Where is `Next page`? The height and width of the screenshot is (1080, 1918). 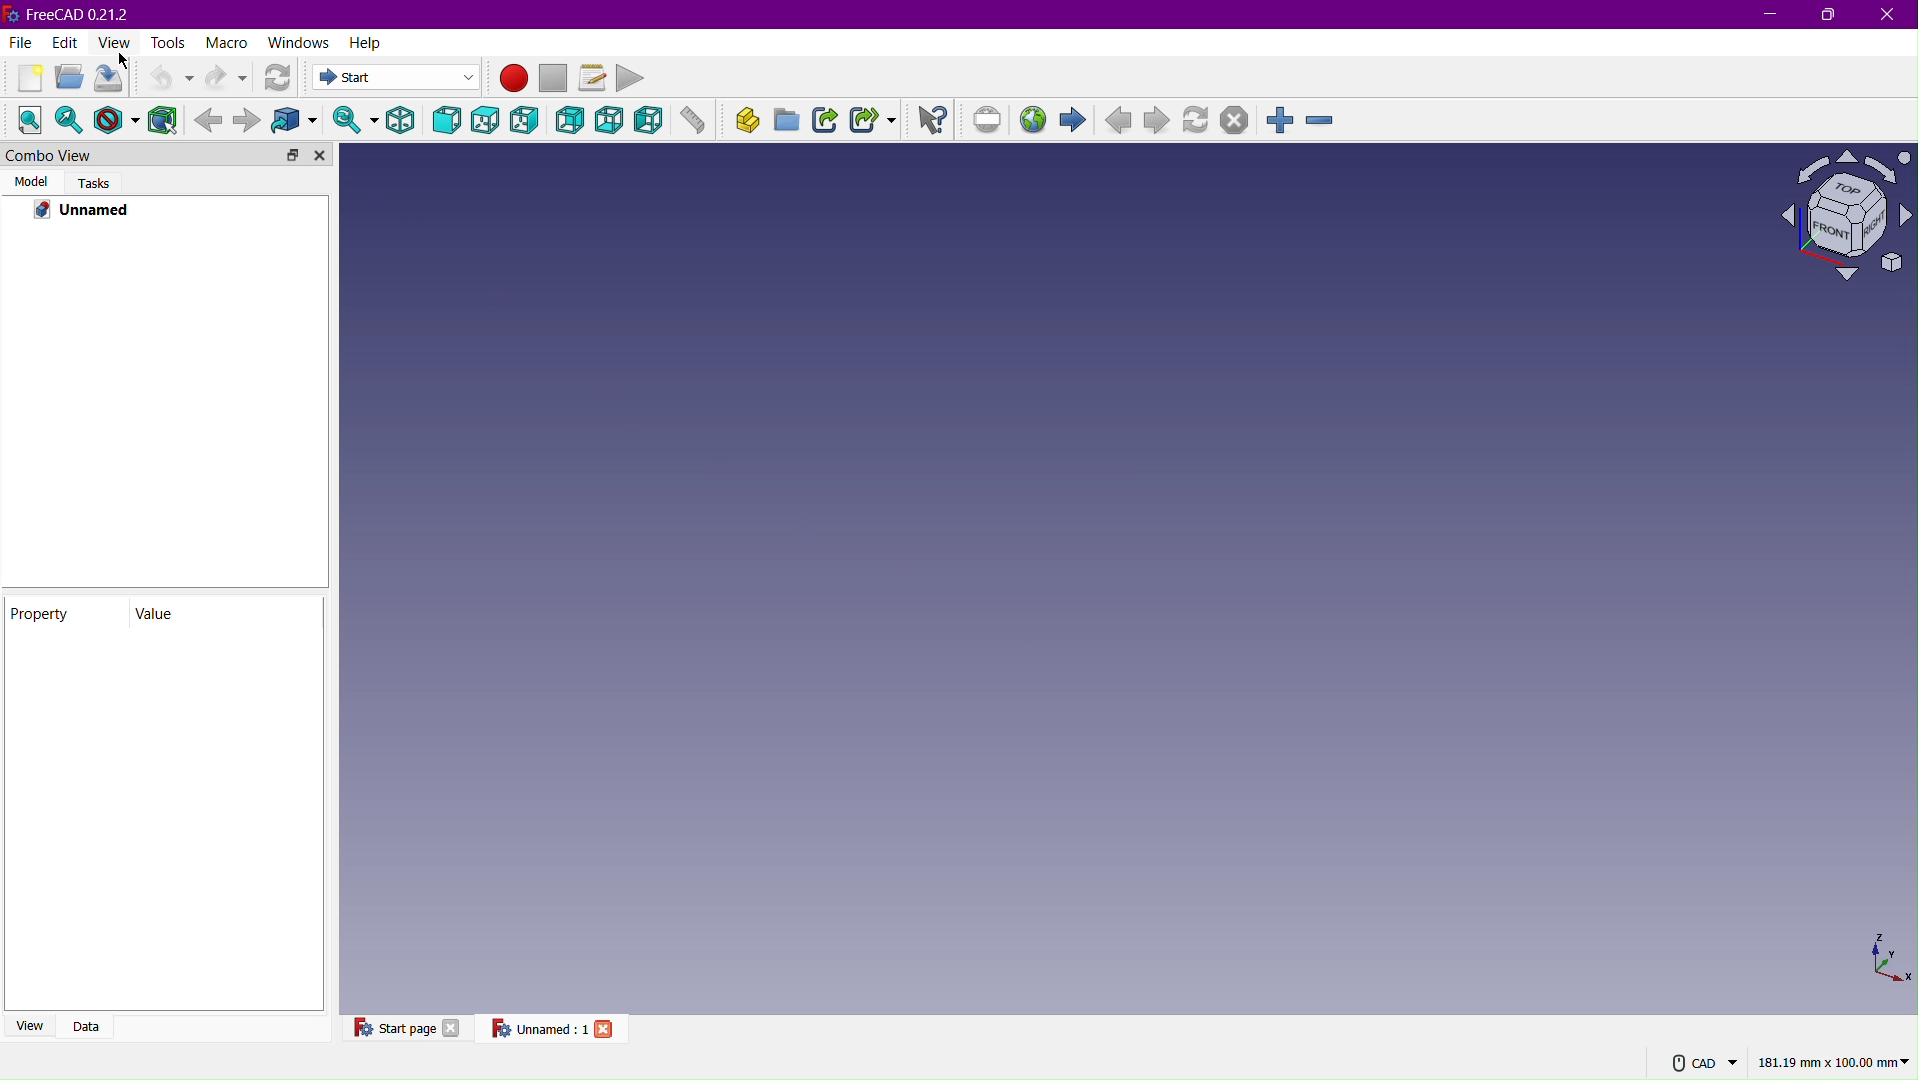
Next page is located at coordinates (1155, 120).